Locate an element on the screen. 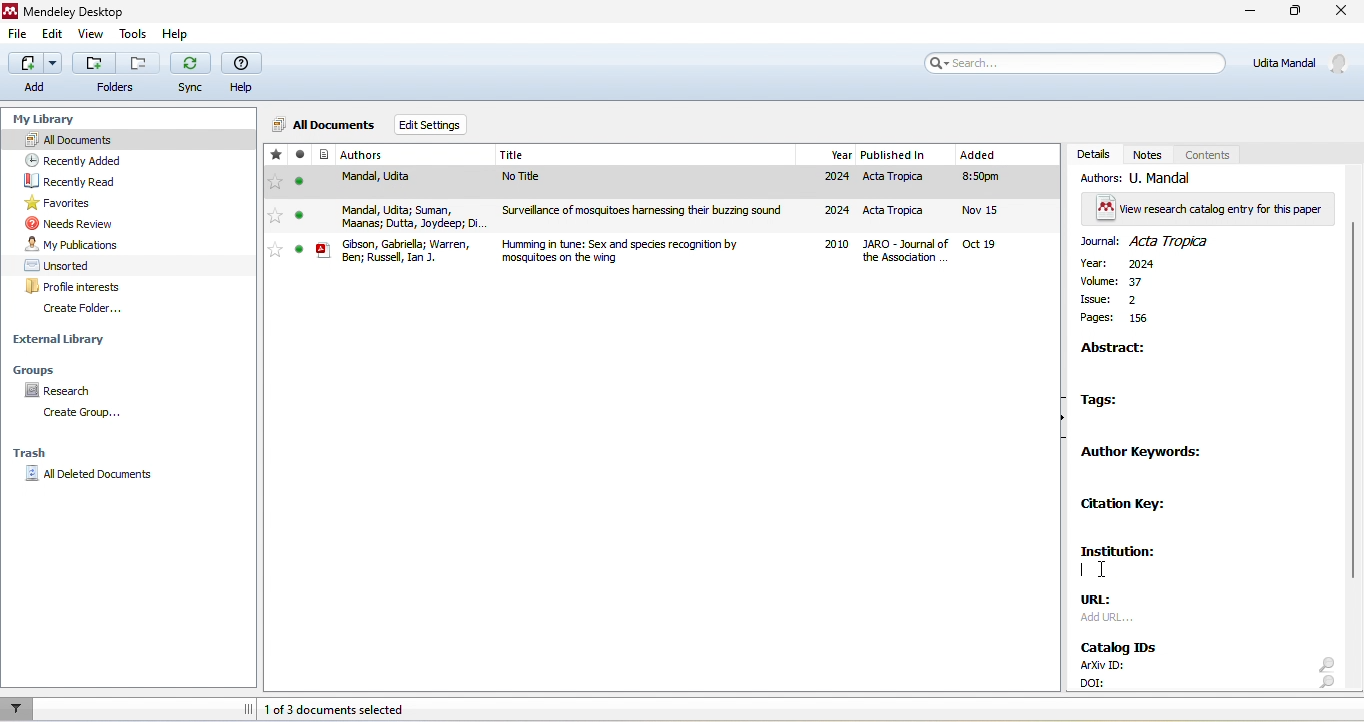  1 of 3 documents selected is located at coordinates (345, 711).